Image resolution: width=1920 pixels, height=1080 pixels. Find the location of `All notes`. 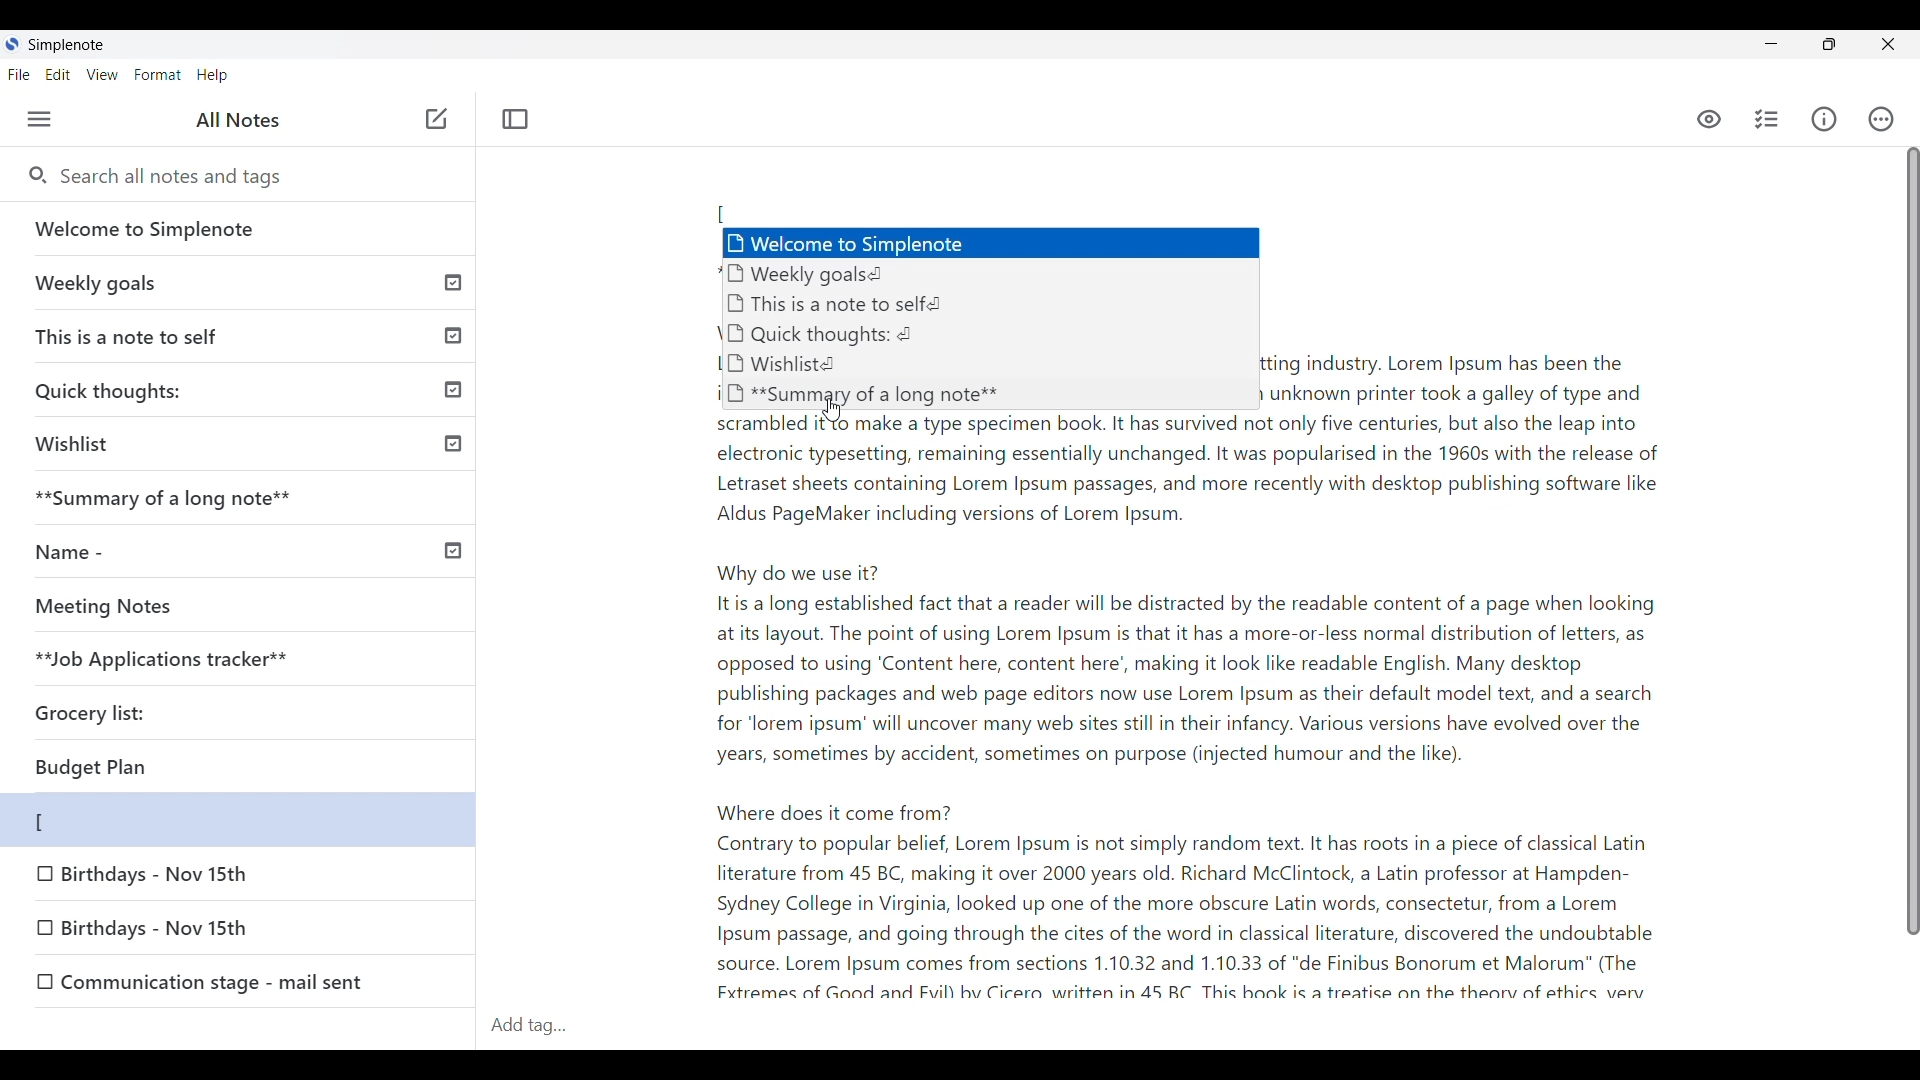

All notes is located at coordinates (238, 119).